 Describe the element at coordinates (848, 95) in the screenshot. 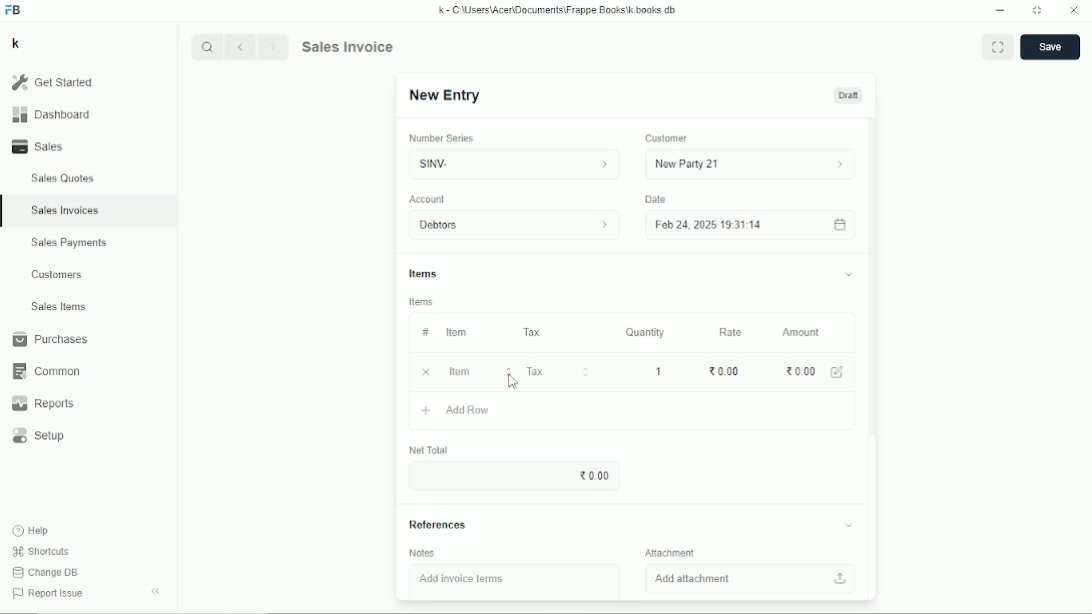

I see `Draft` at that location.